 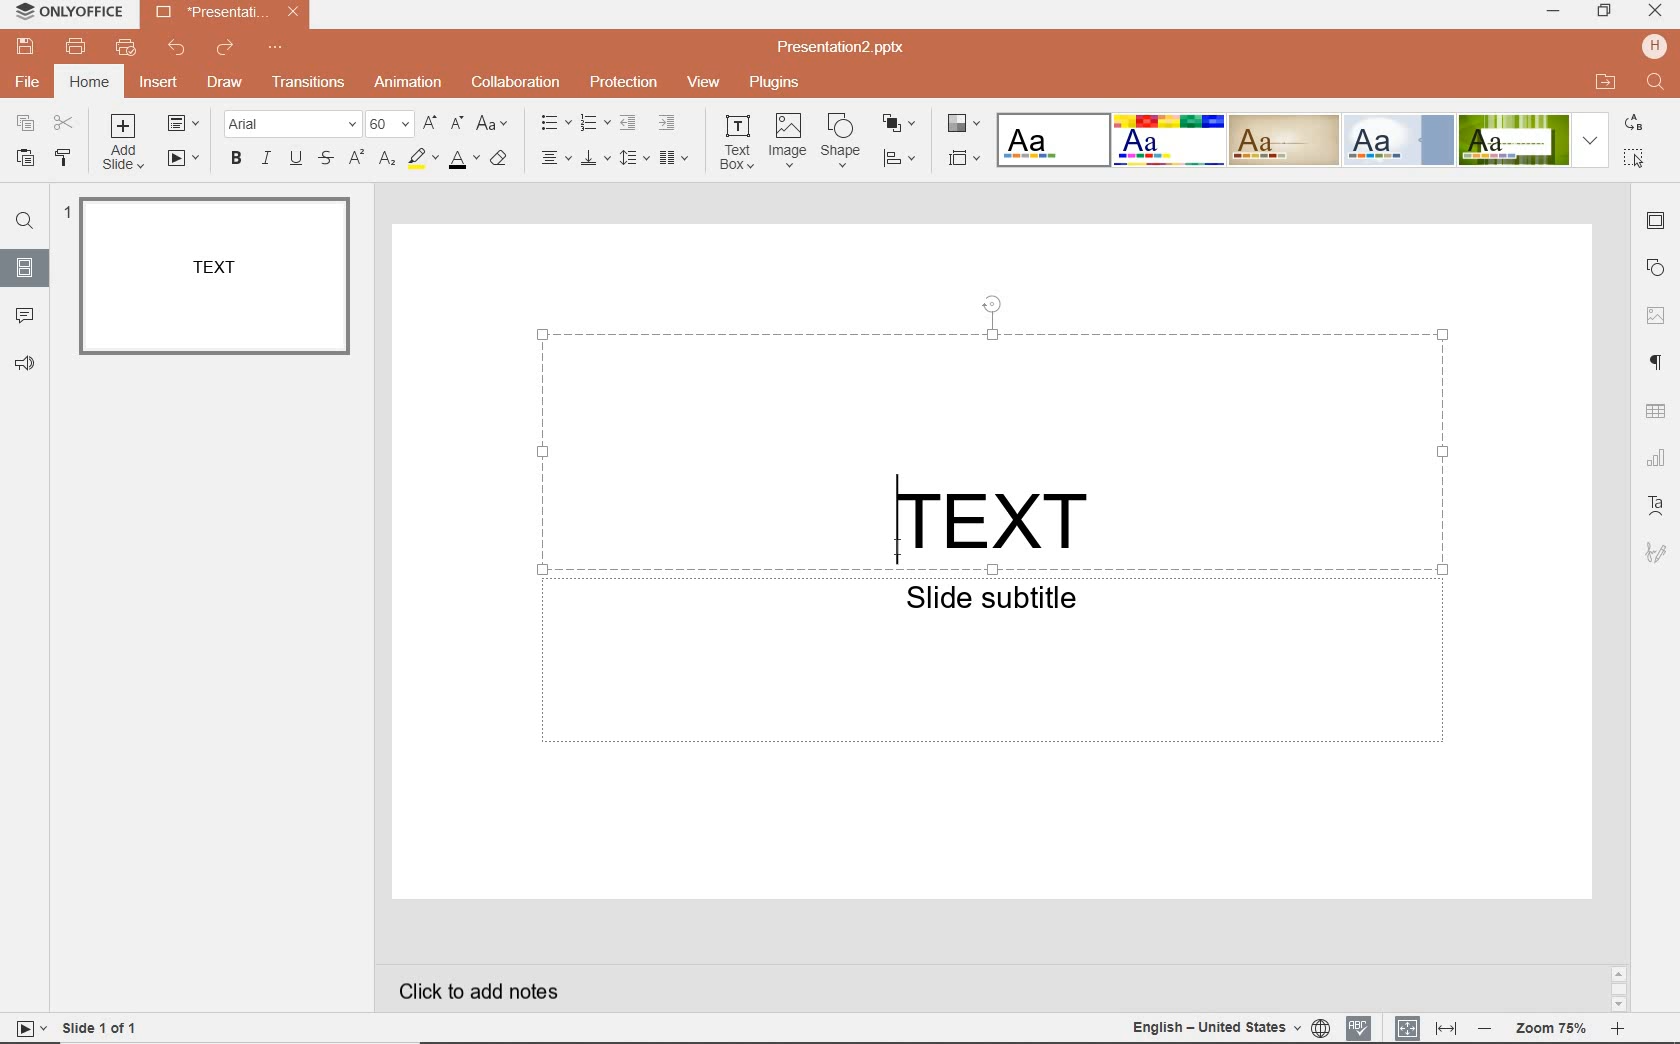 I want to click on star slide show, so click(x=27, y=1027).